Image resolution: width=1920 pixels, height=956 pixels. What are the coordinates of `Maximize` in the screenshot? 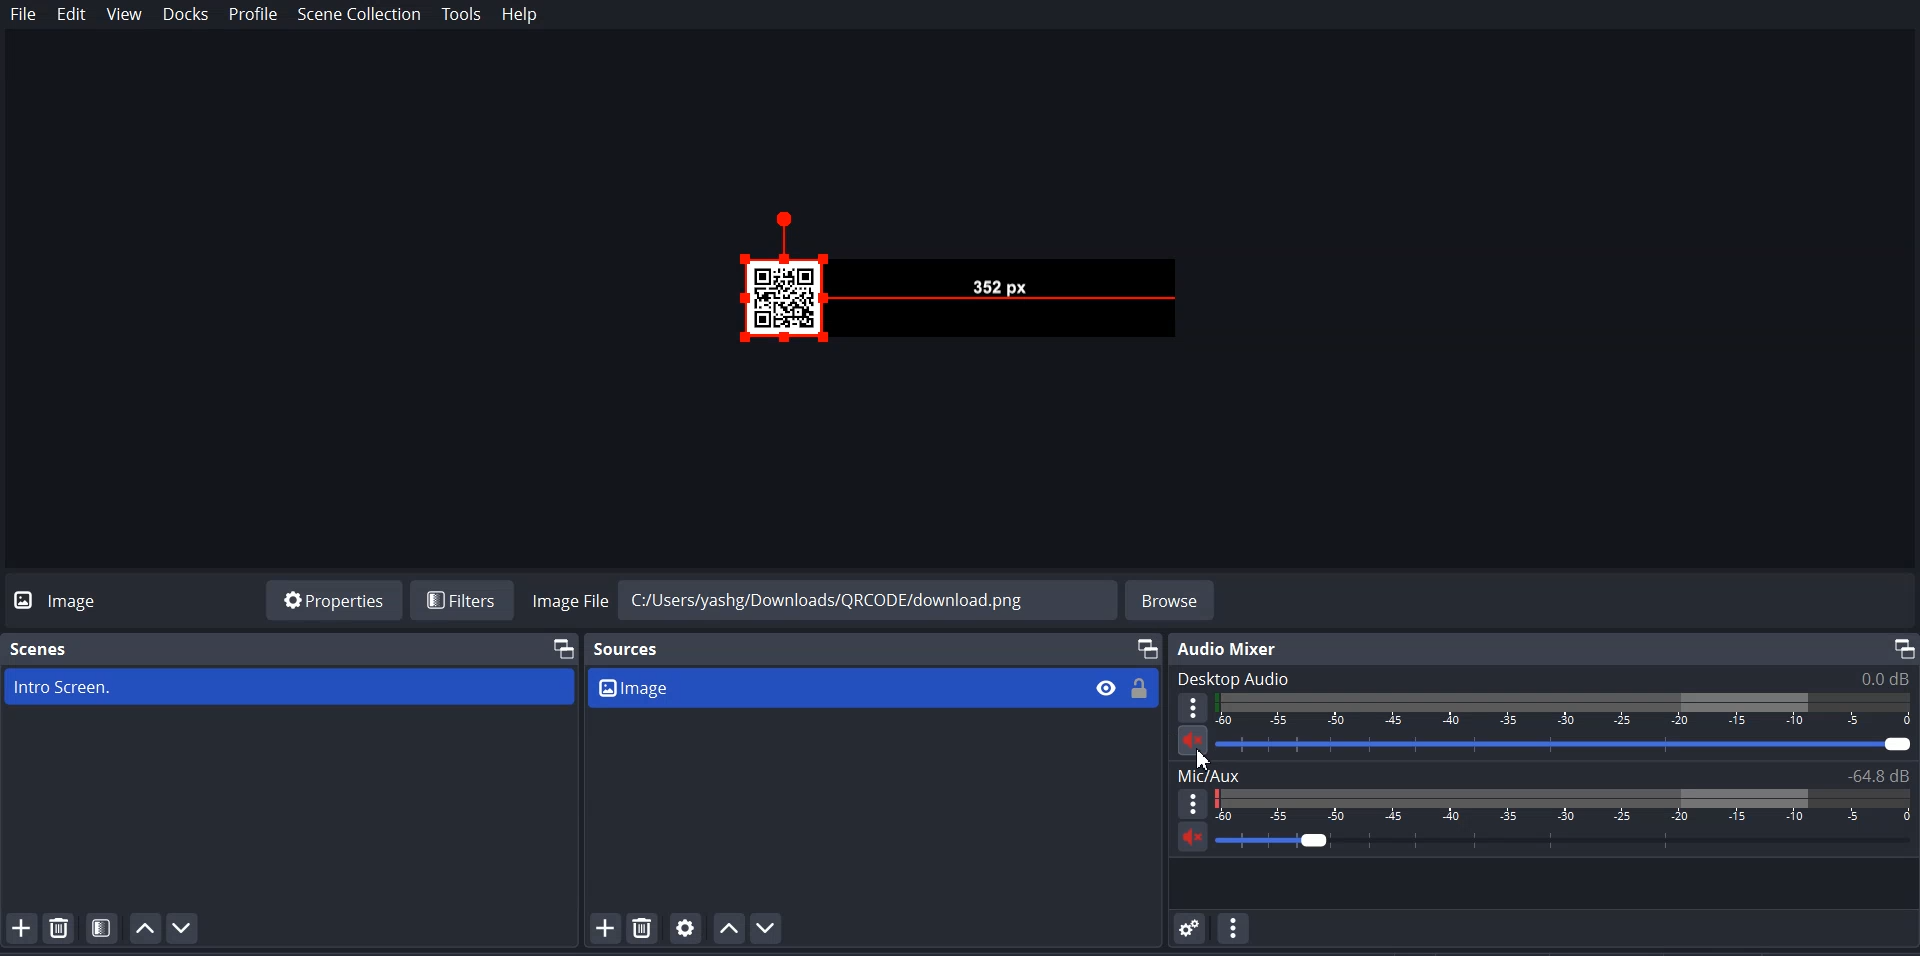 It's located at (1147, 648).